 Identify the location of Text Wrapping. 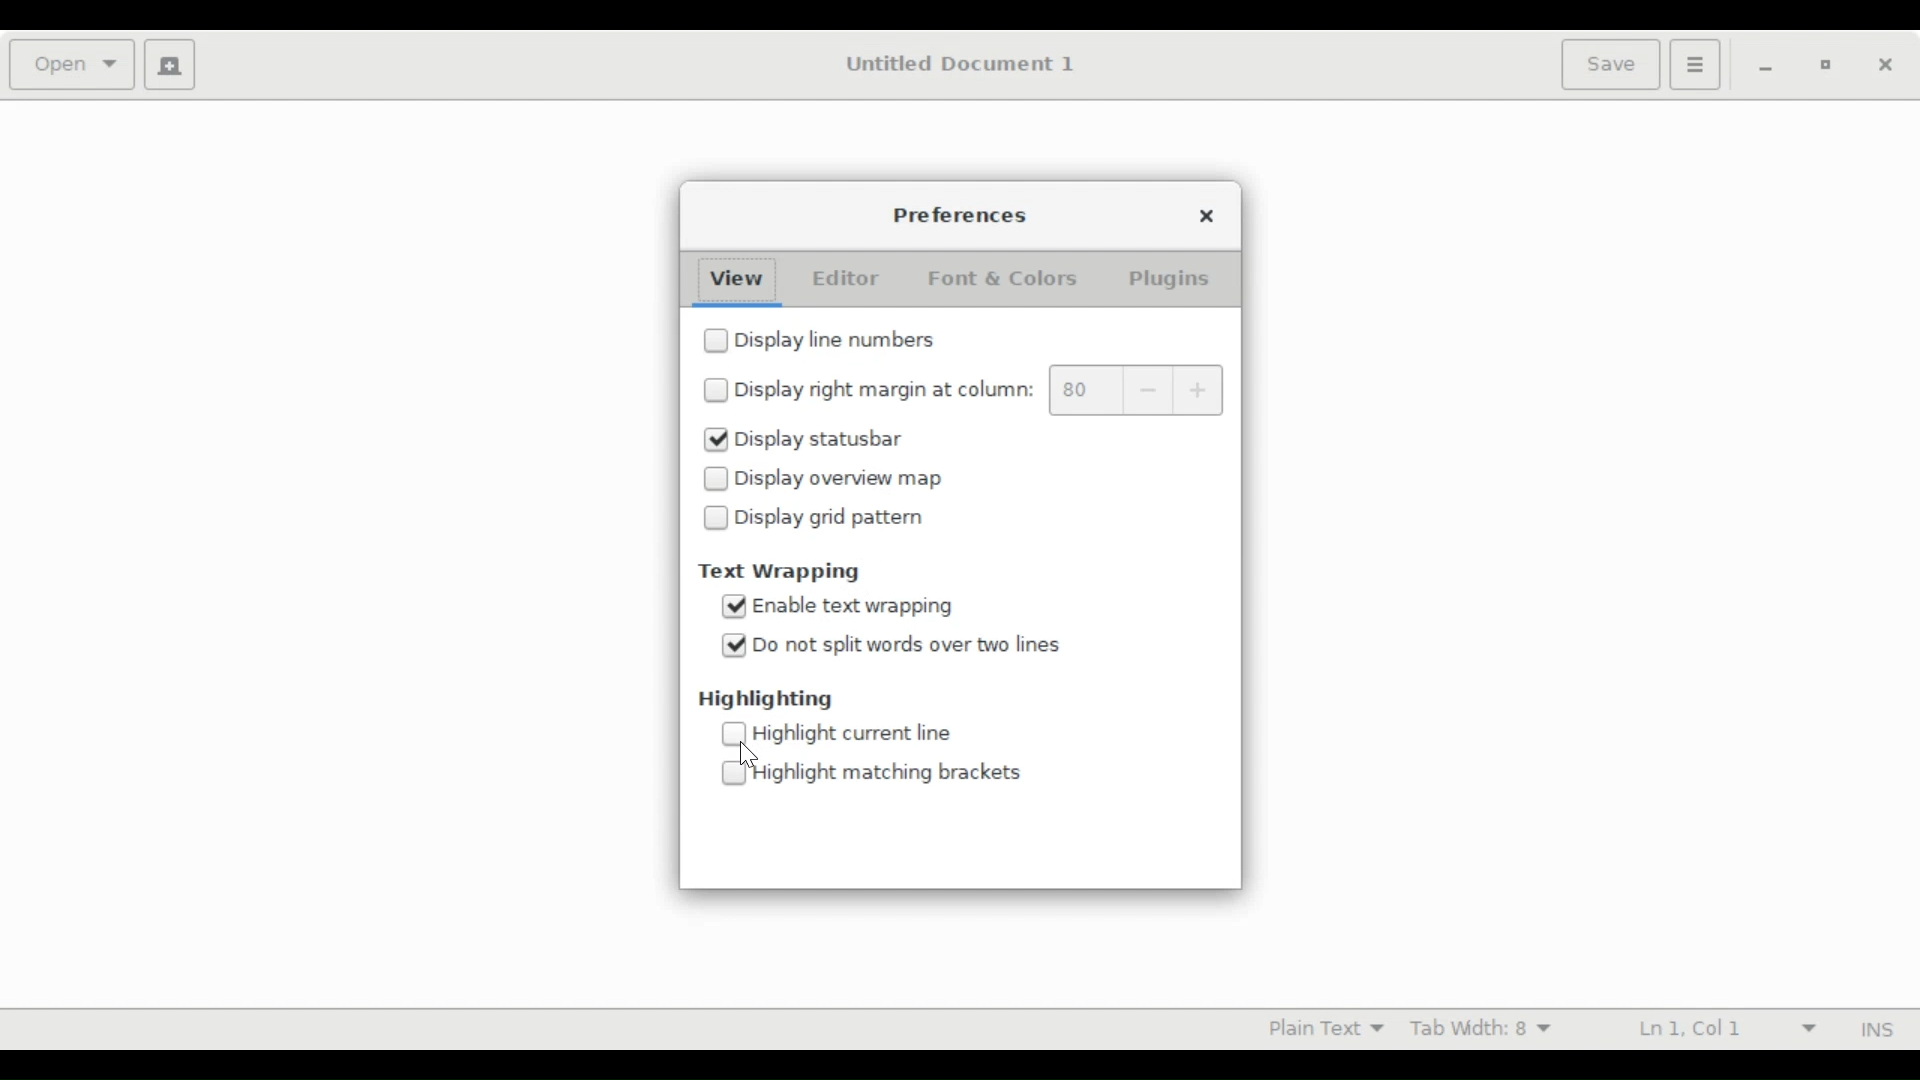
(777, 571).